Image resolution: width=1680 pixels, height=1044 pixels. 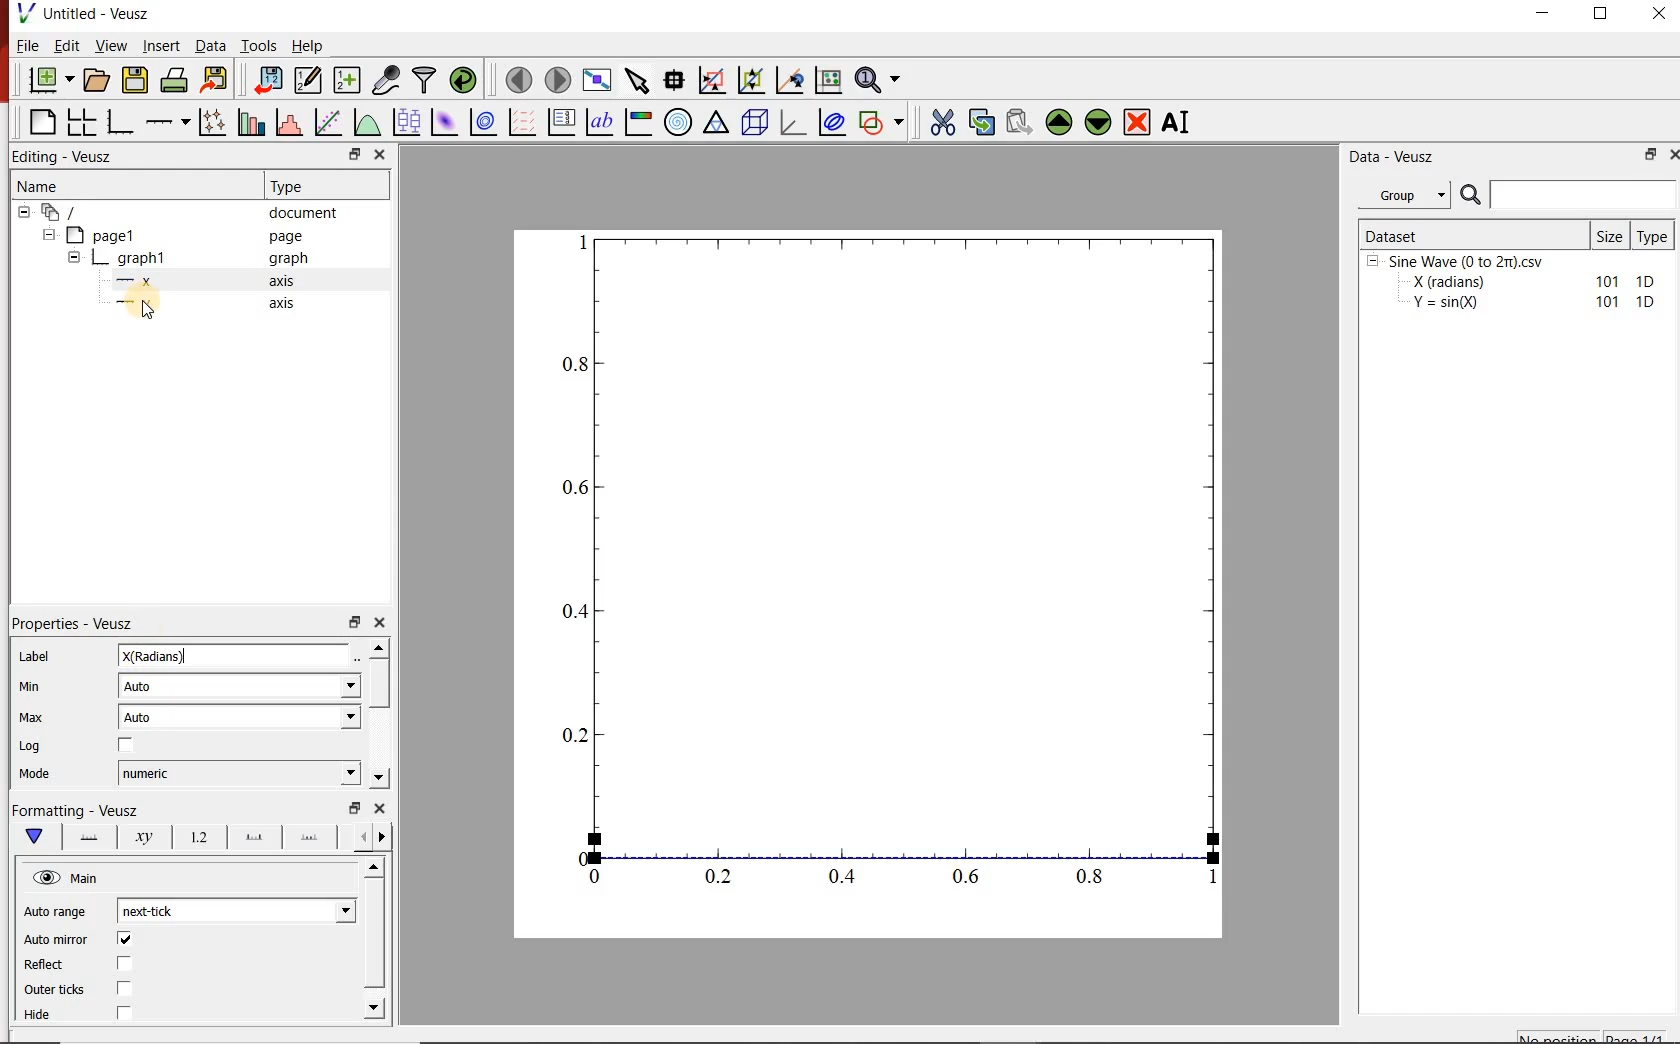 What do you see at coordinates (1018, 122) in the screenshot?
I see `paste` at bounding box center [1018, 122].